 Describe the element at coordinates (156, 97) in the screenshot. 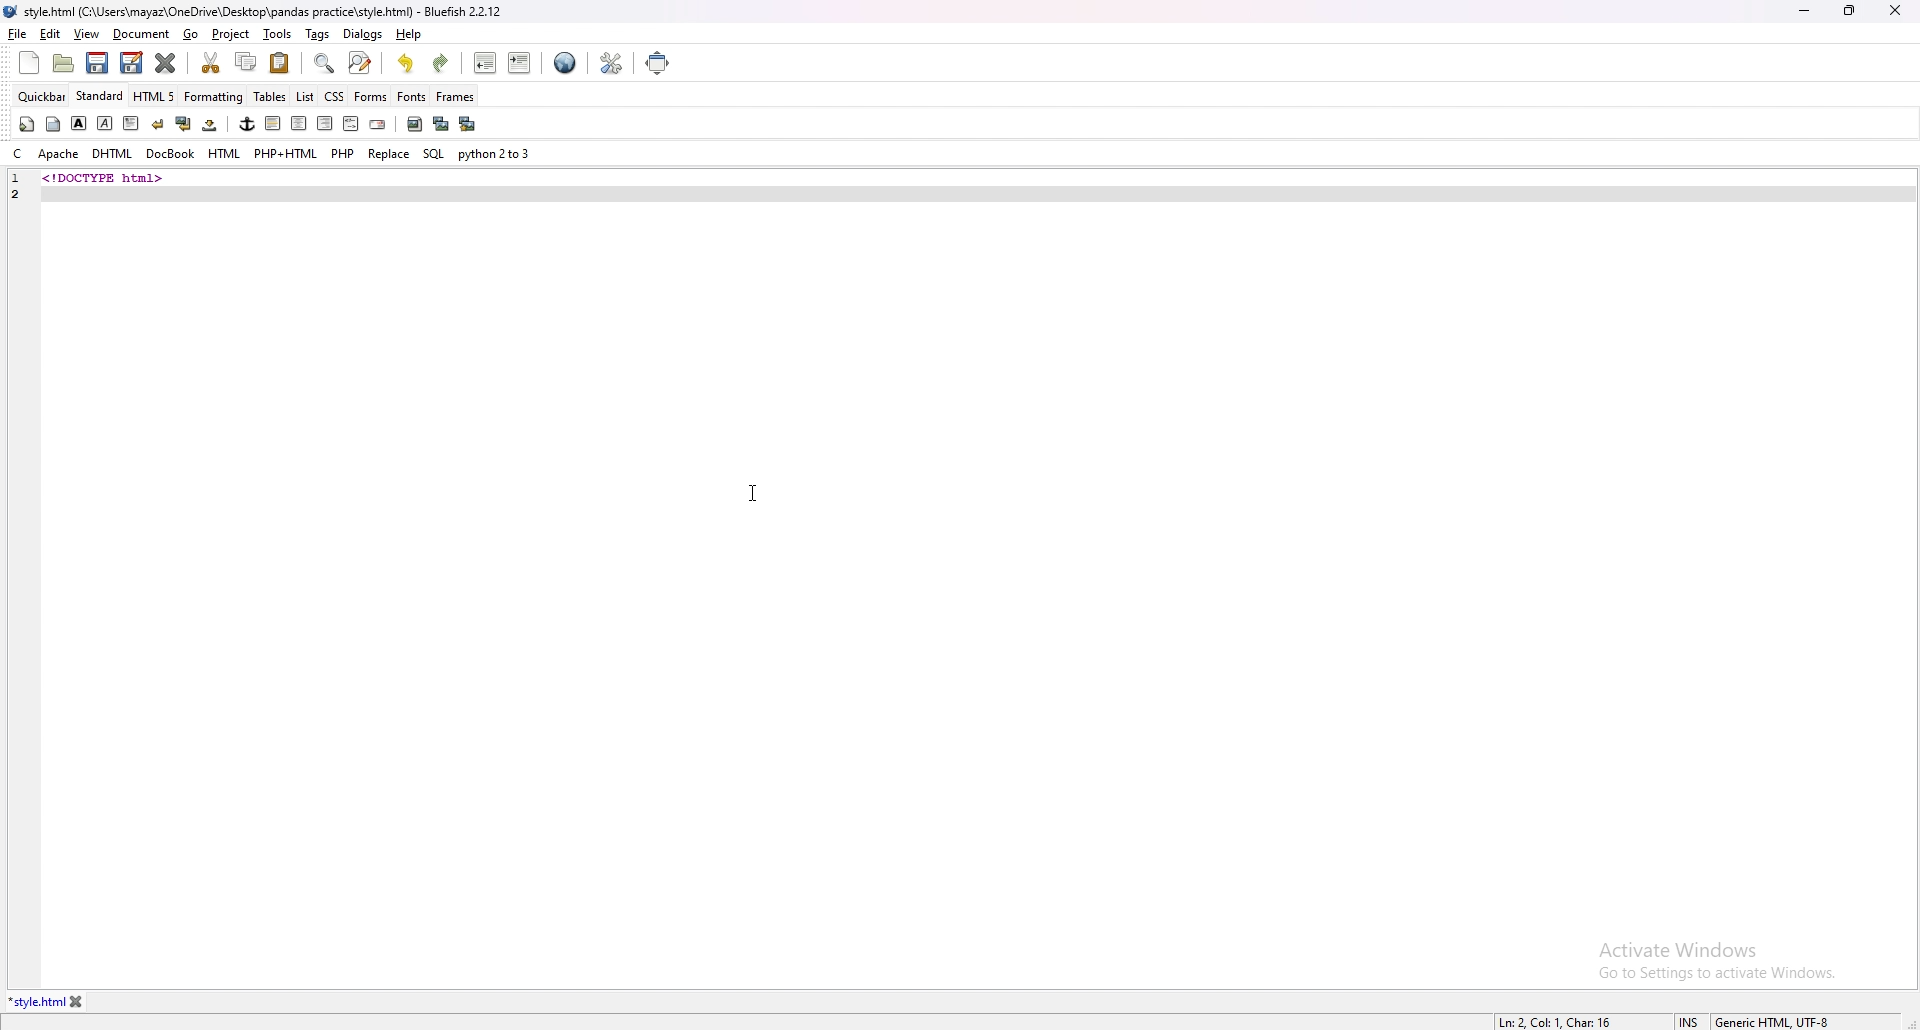

I see `html 5` at that location.